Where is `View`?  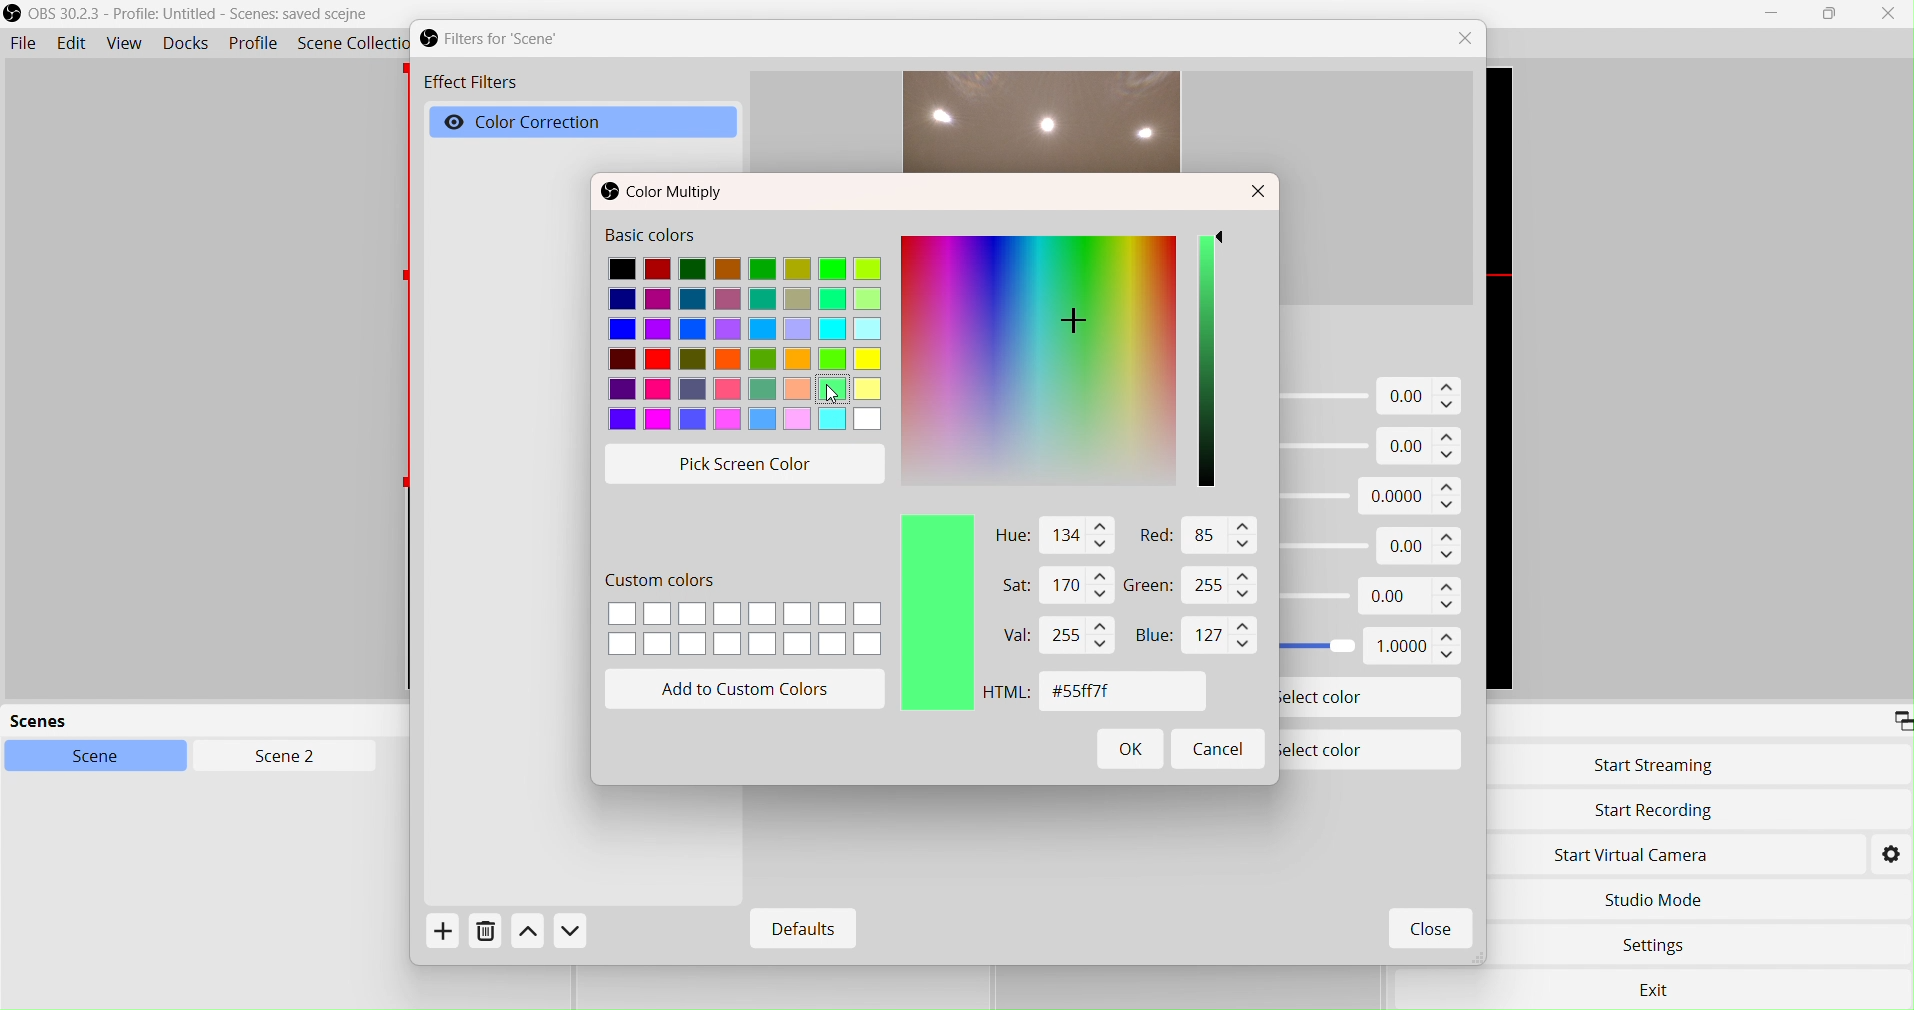 View is located at coordinates (125, 44).